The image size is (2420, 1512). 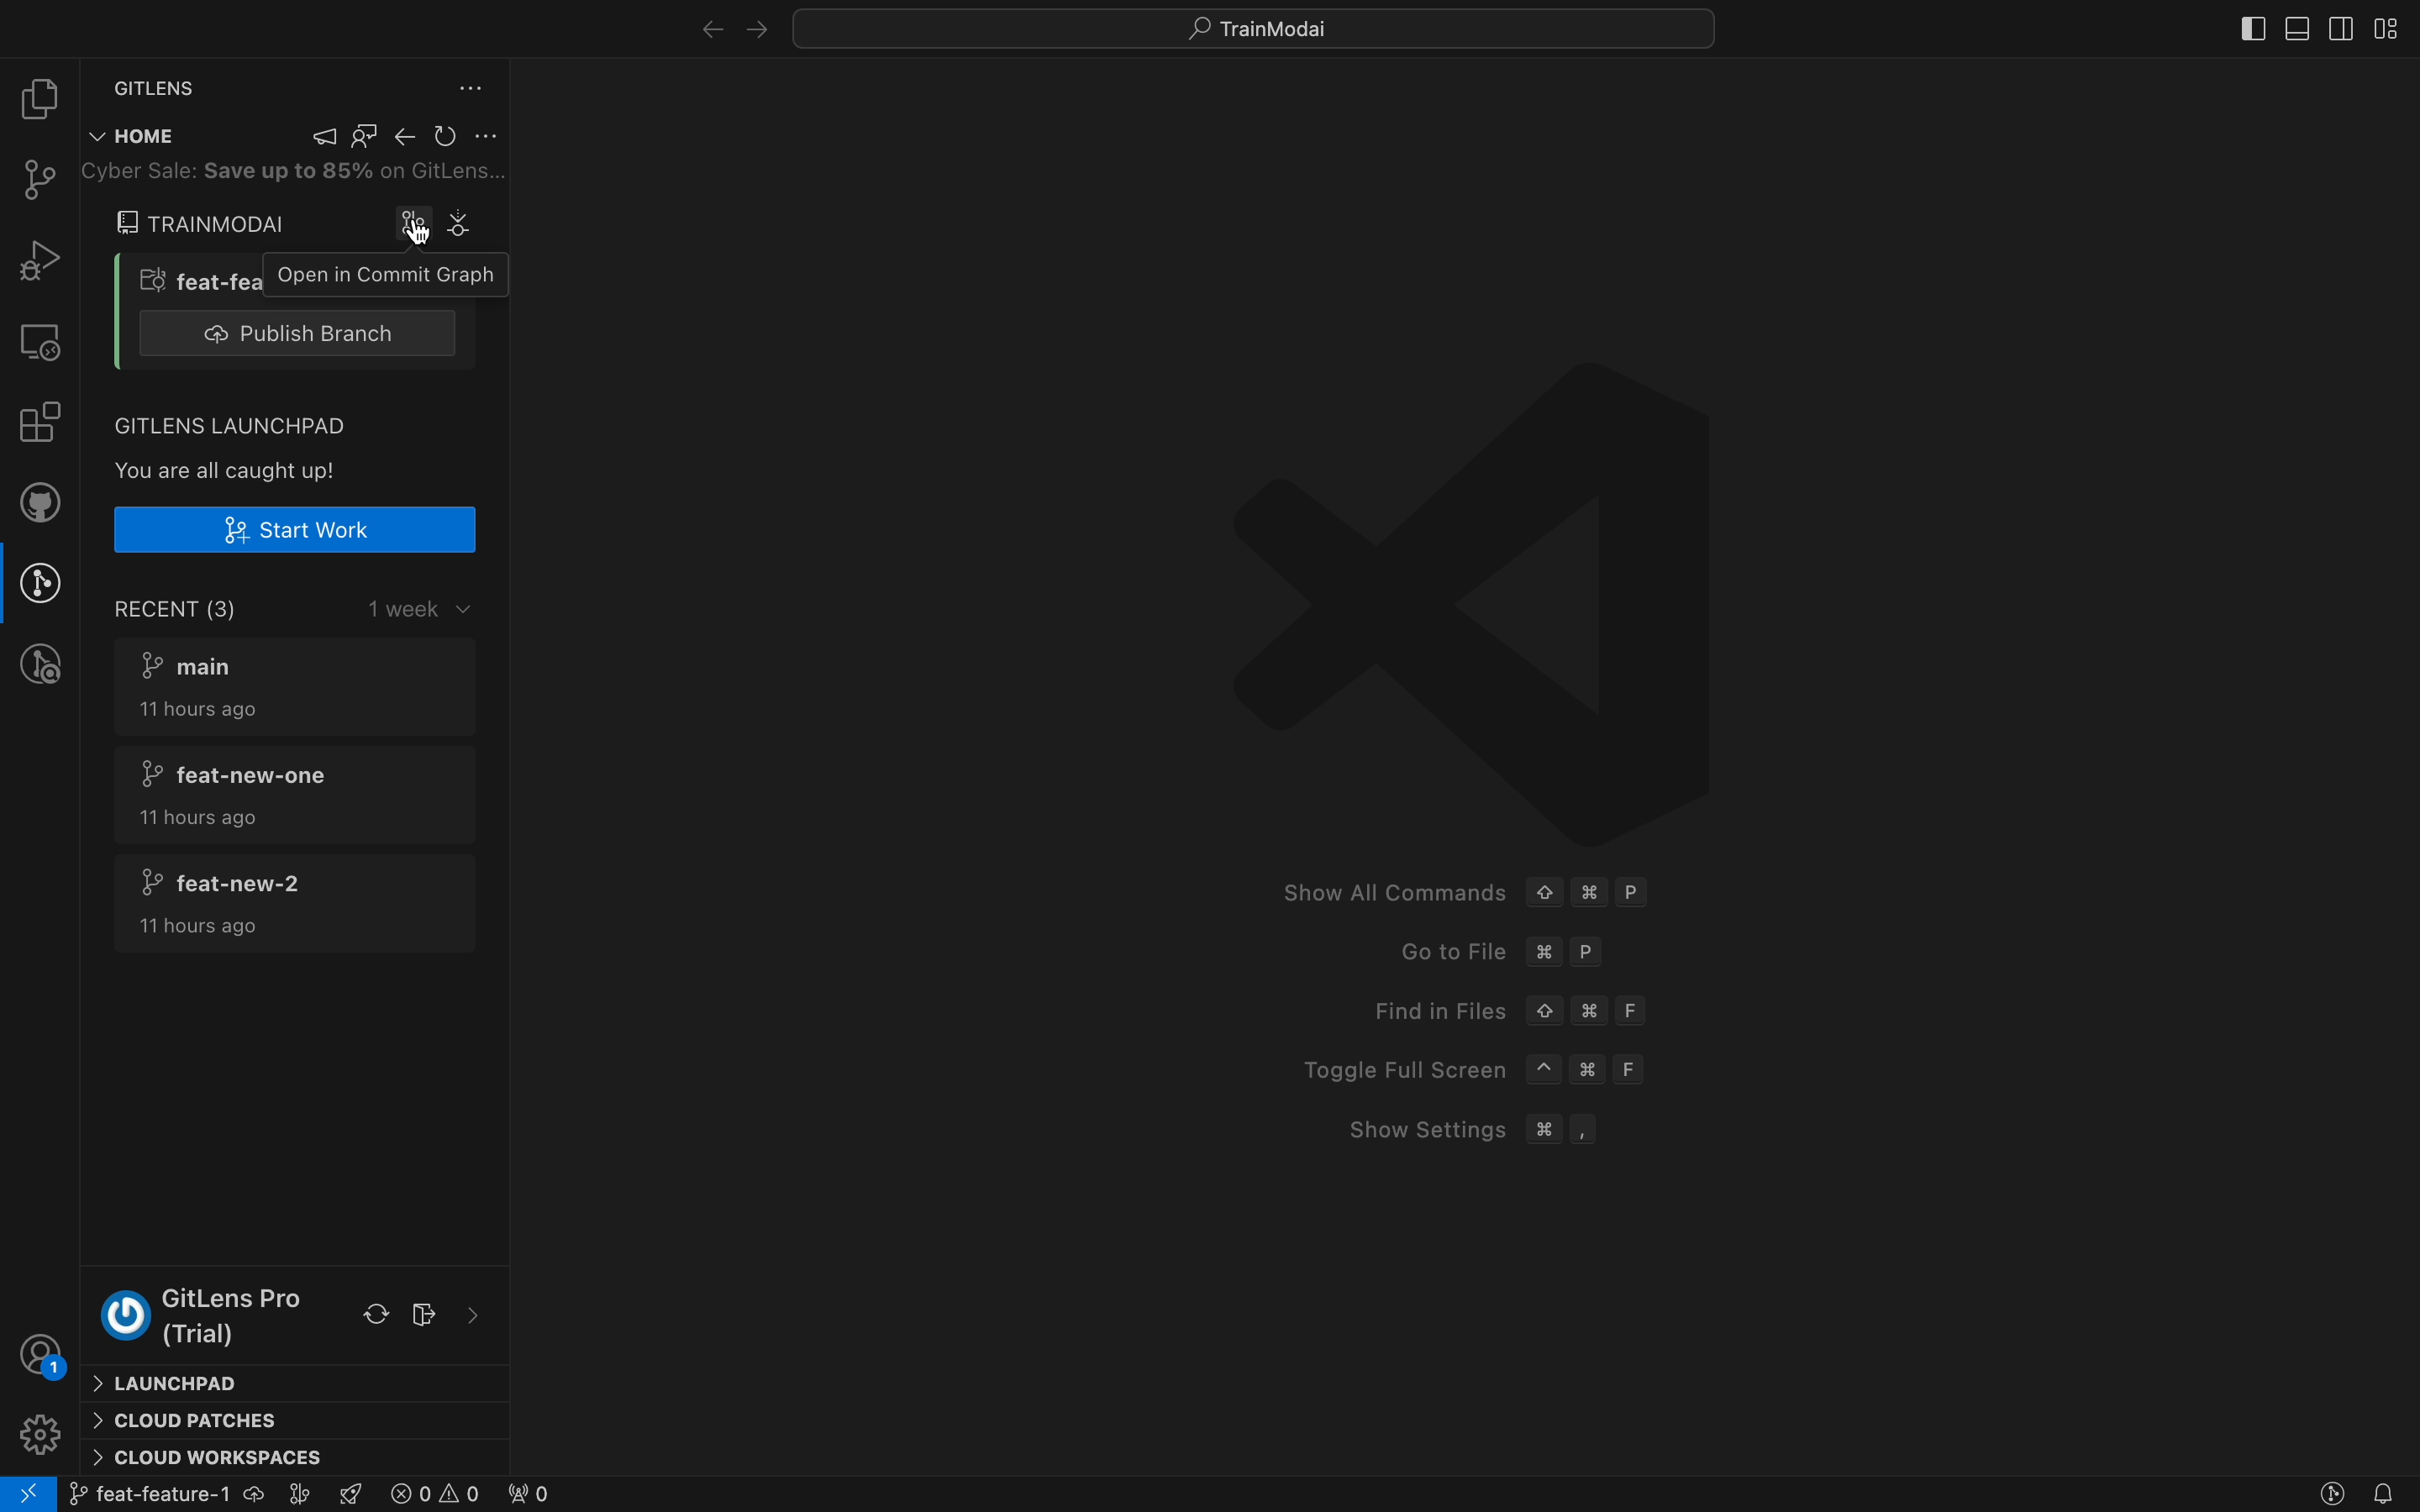 I want to click on Show Settings # ,, so click(x=1474, y=1129).